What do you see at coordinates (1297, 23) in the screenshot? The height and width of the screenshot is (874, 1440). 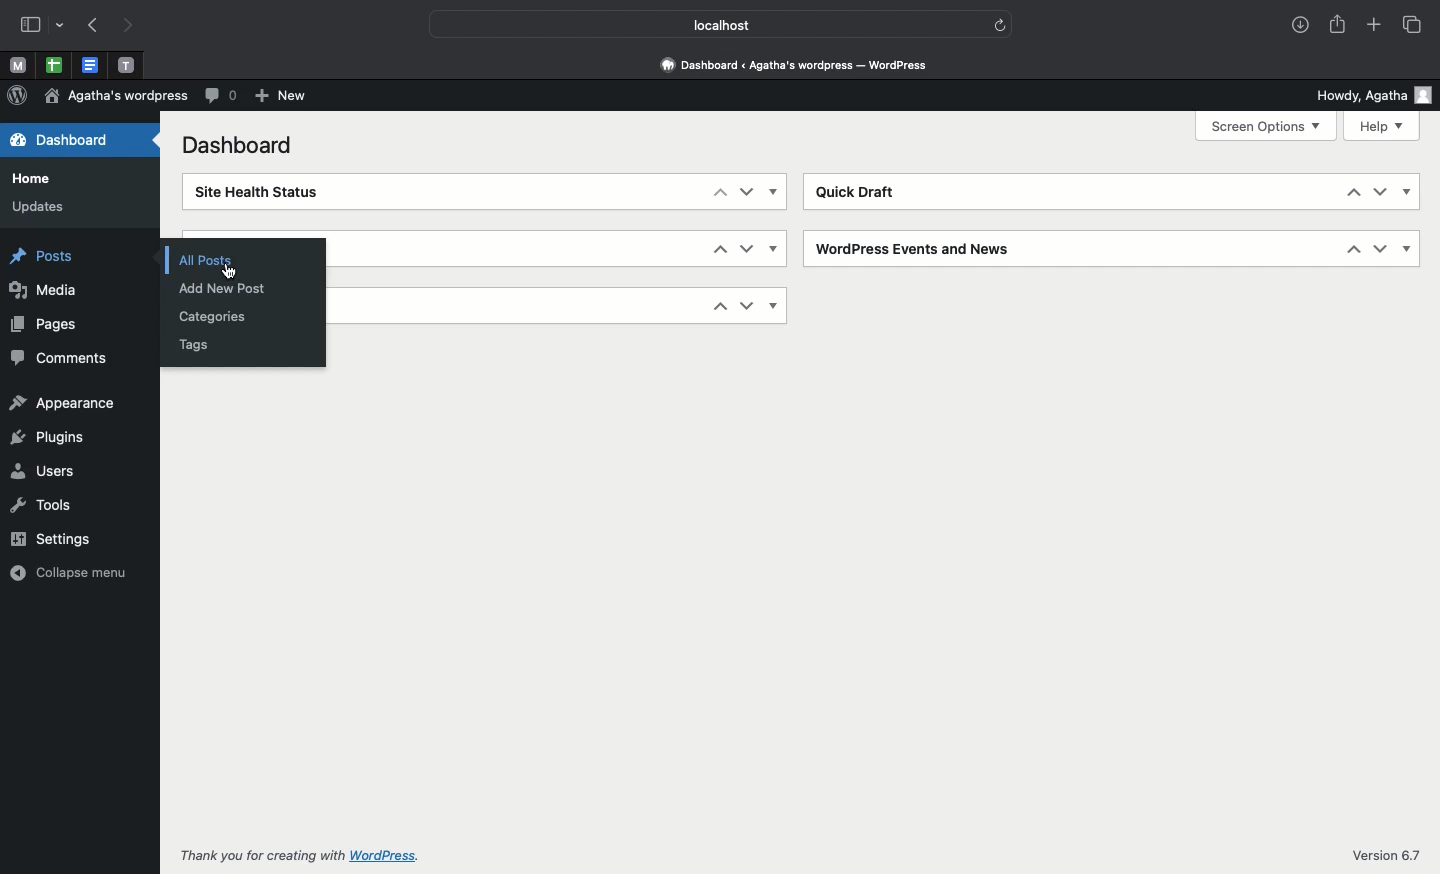 I see `Downloads` at bounding box center [1297, 23].